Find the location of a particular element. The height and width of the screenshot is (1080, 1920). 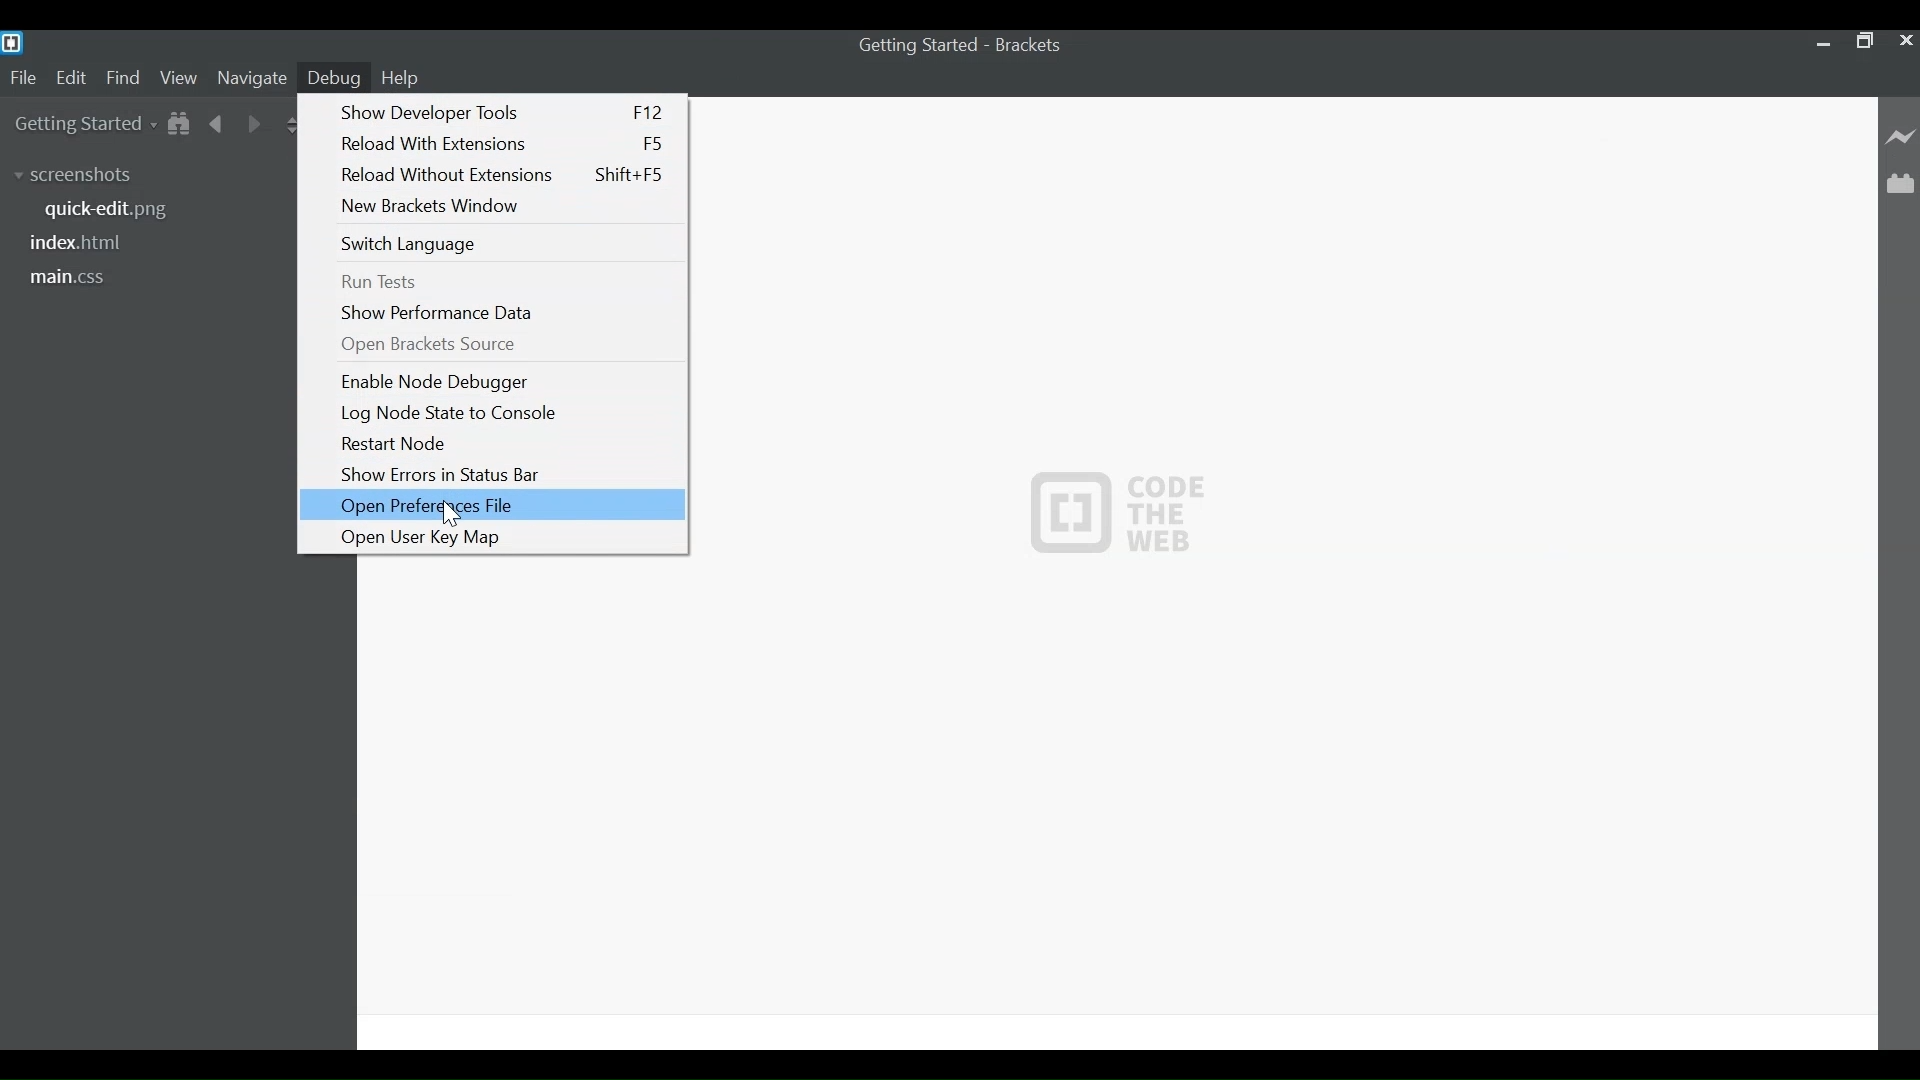

Show in File is located at coordinates (180, 125).